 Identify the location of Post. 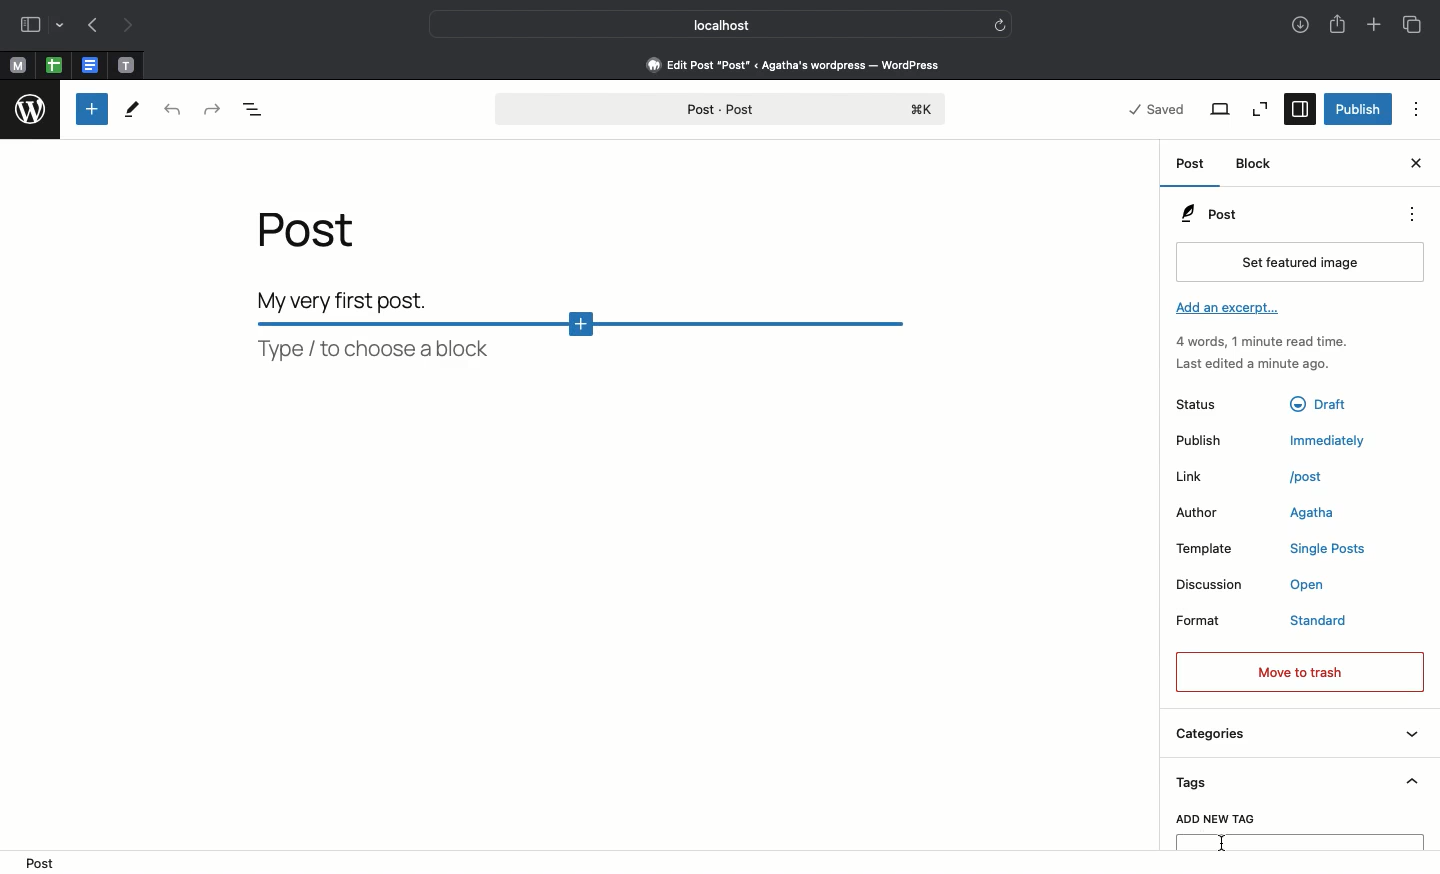
(724, 105).